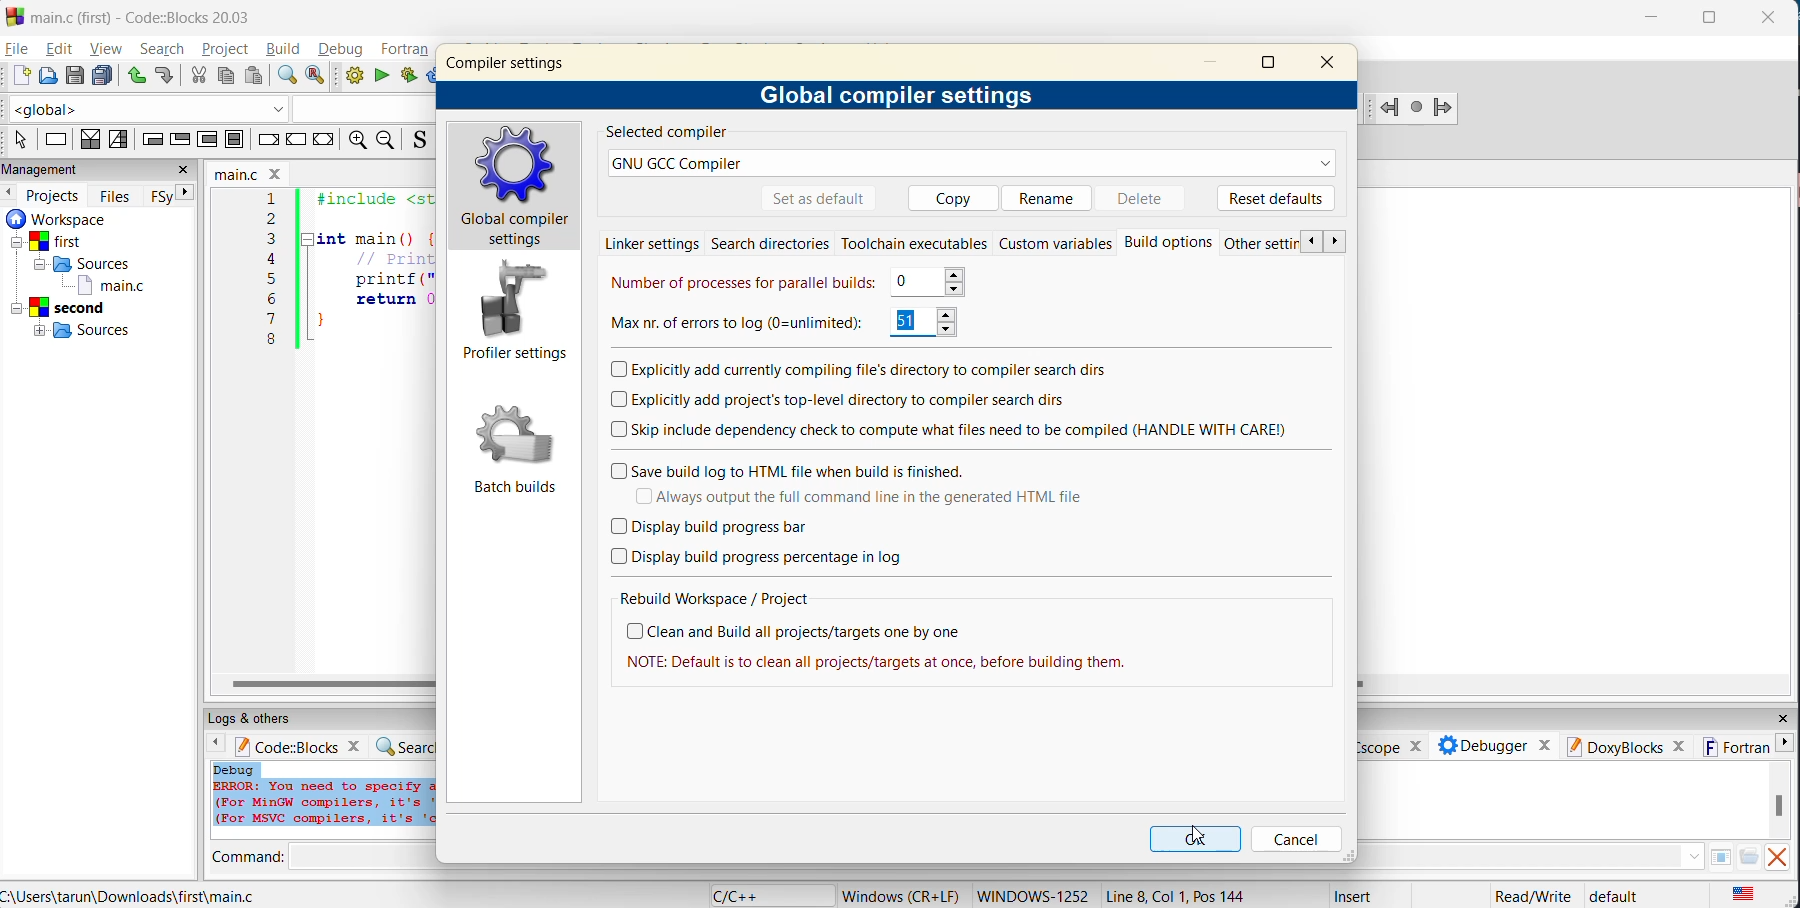 The image size is (1800, 908). Describe the element at coordinates (355, 140) in the screenshot. I see `zoom in` at that location.